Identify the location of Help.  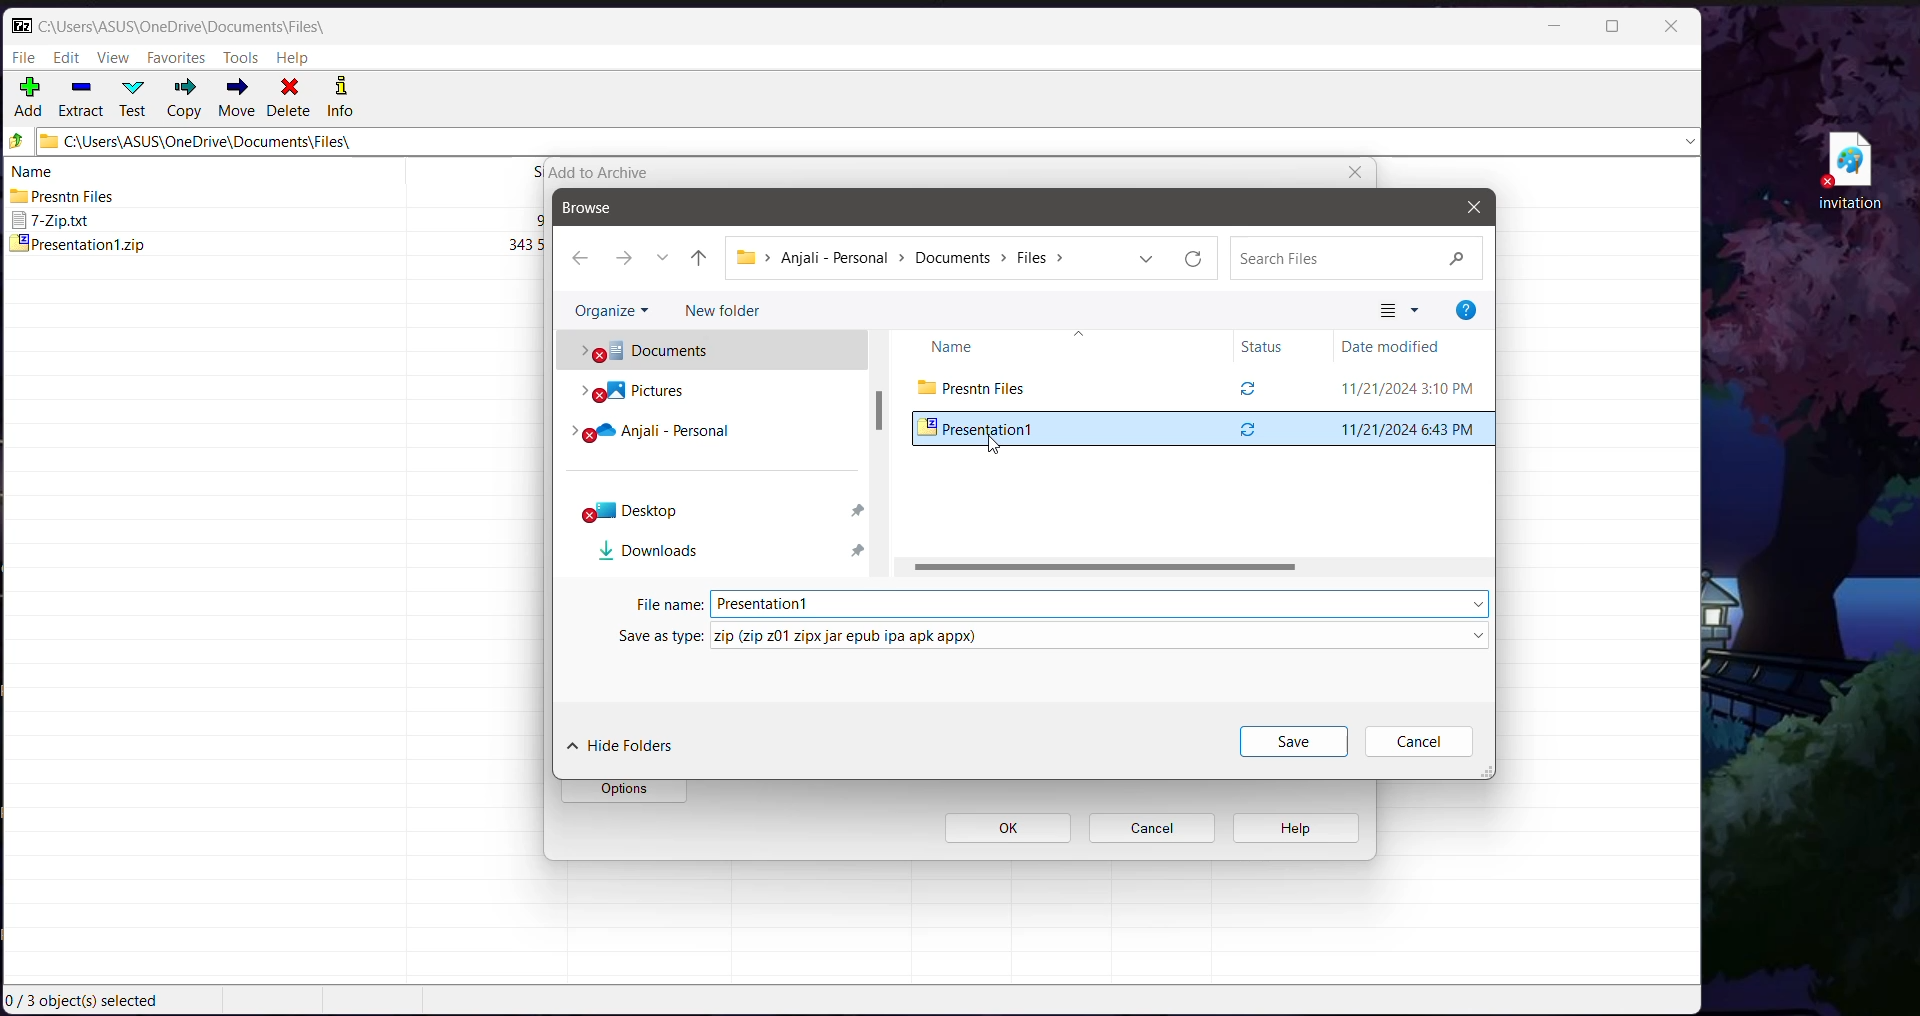
(294, 58).